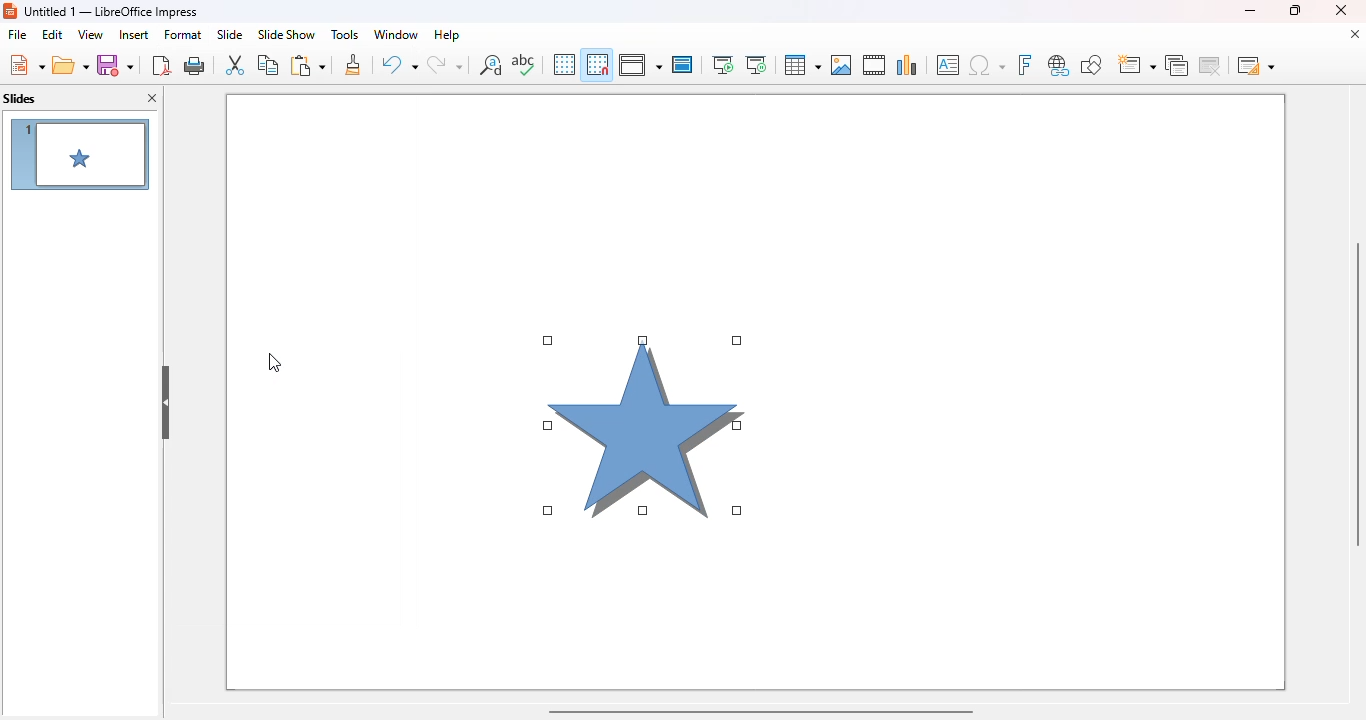 The width and height of the screenshot is (1366, 720). What do you see at coordinates (445, 65) in the screenshot?
I see `redo` at bounding box center [445, 65].